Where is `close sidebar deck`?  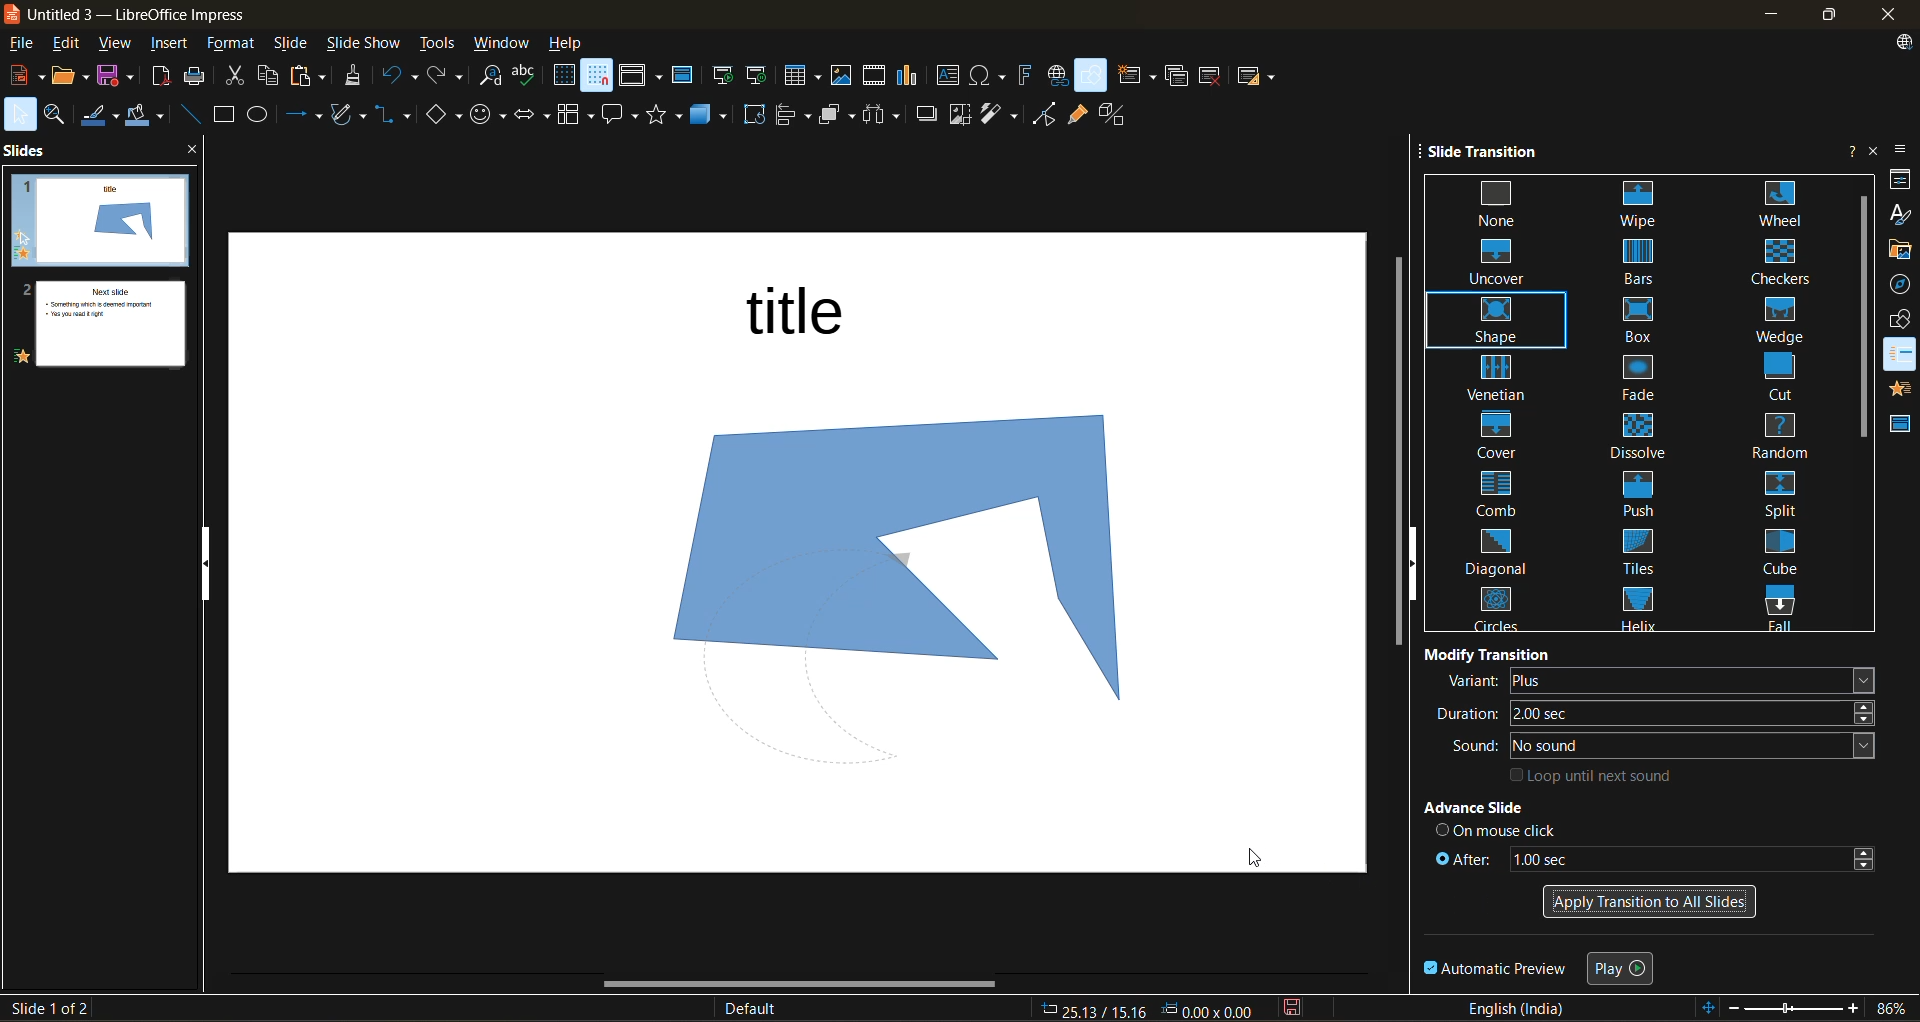
close sidebar deck is located at coordinates (1872, 150).